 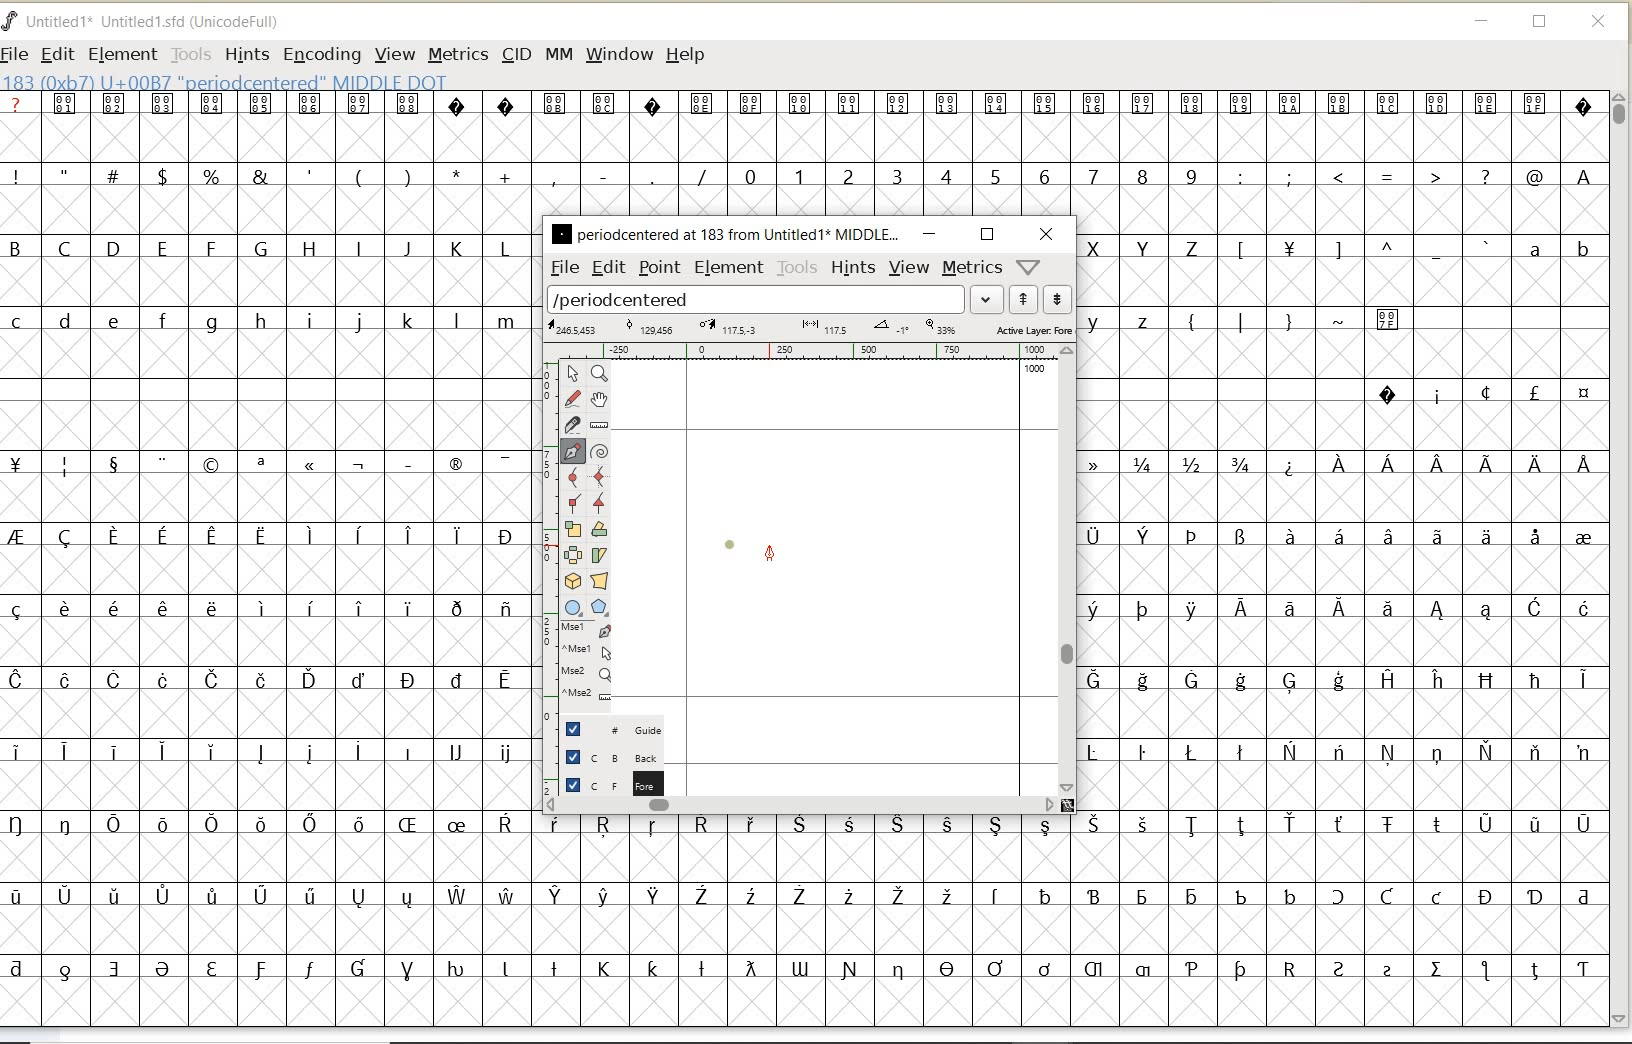 What do you see at coordinates (607, 267) in the screenshot?
I see `edit` at bounding box center [607, 267].